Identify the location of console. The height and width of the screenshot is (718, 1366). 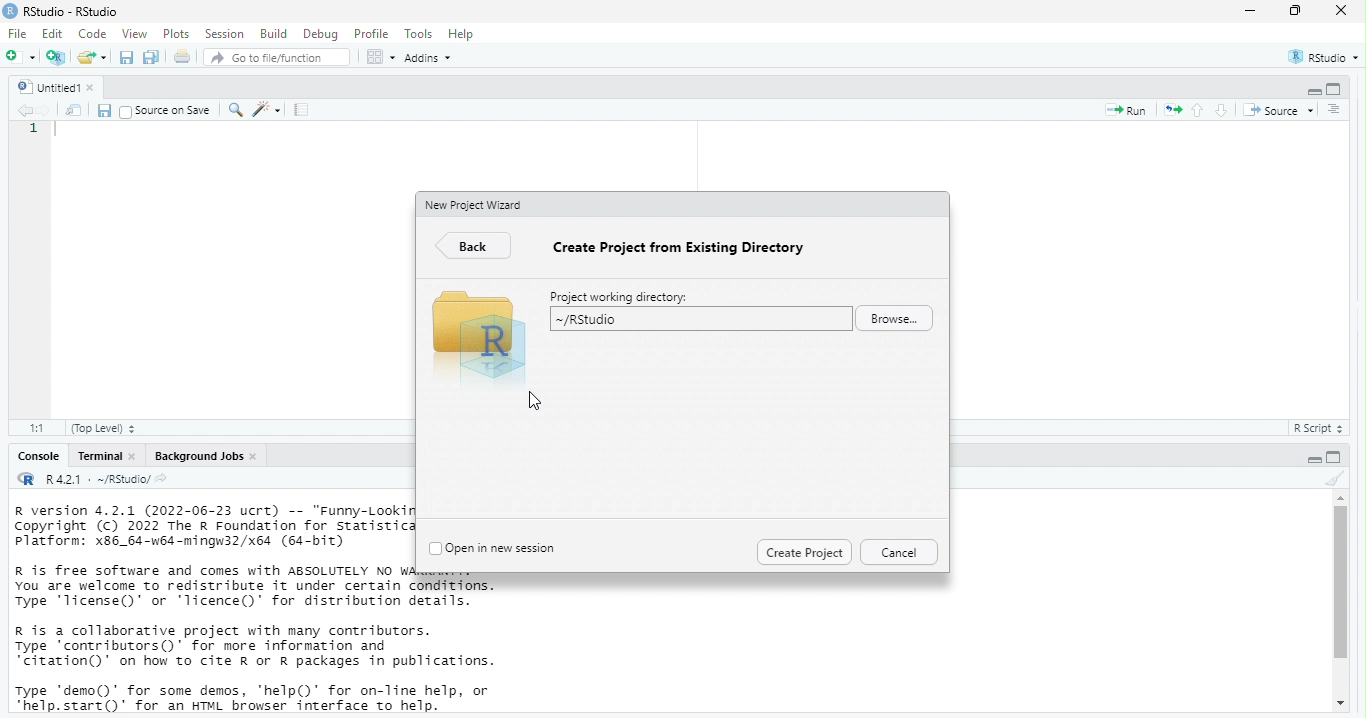
(32, 456).